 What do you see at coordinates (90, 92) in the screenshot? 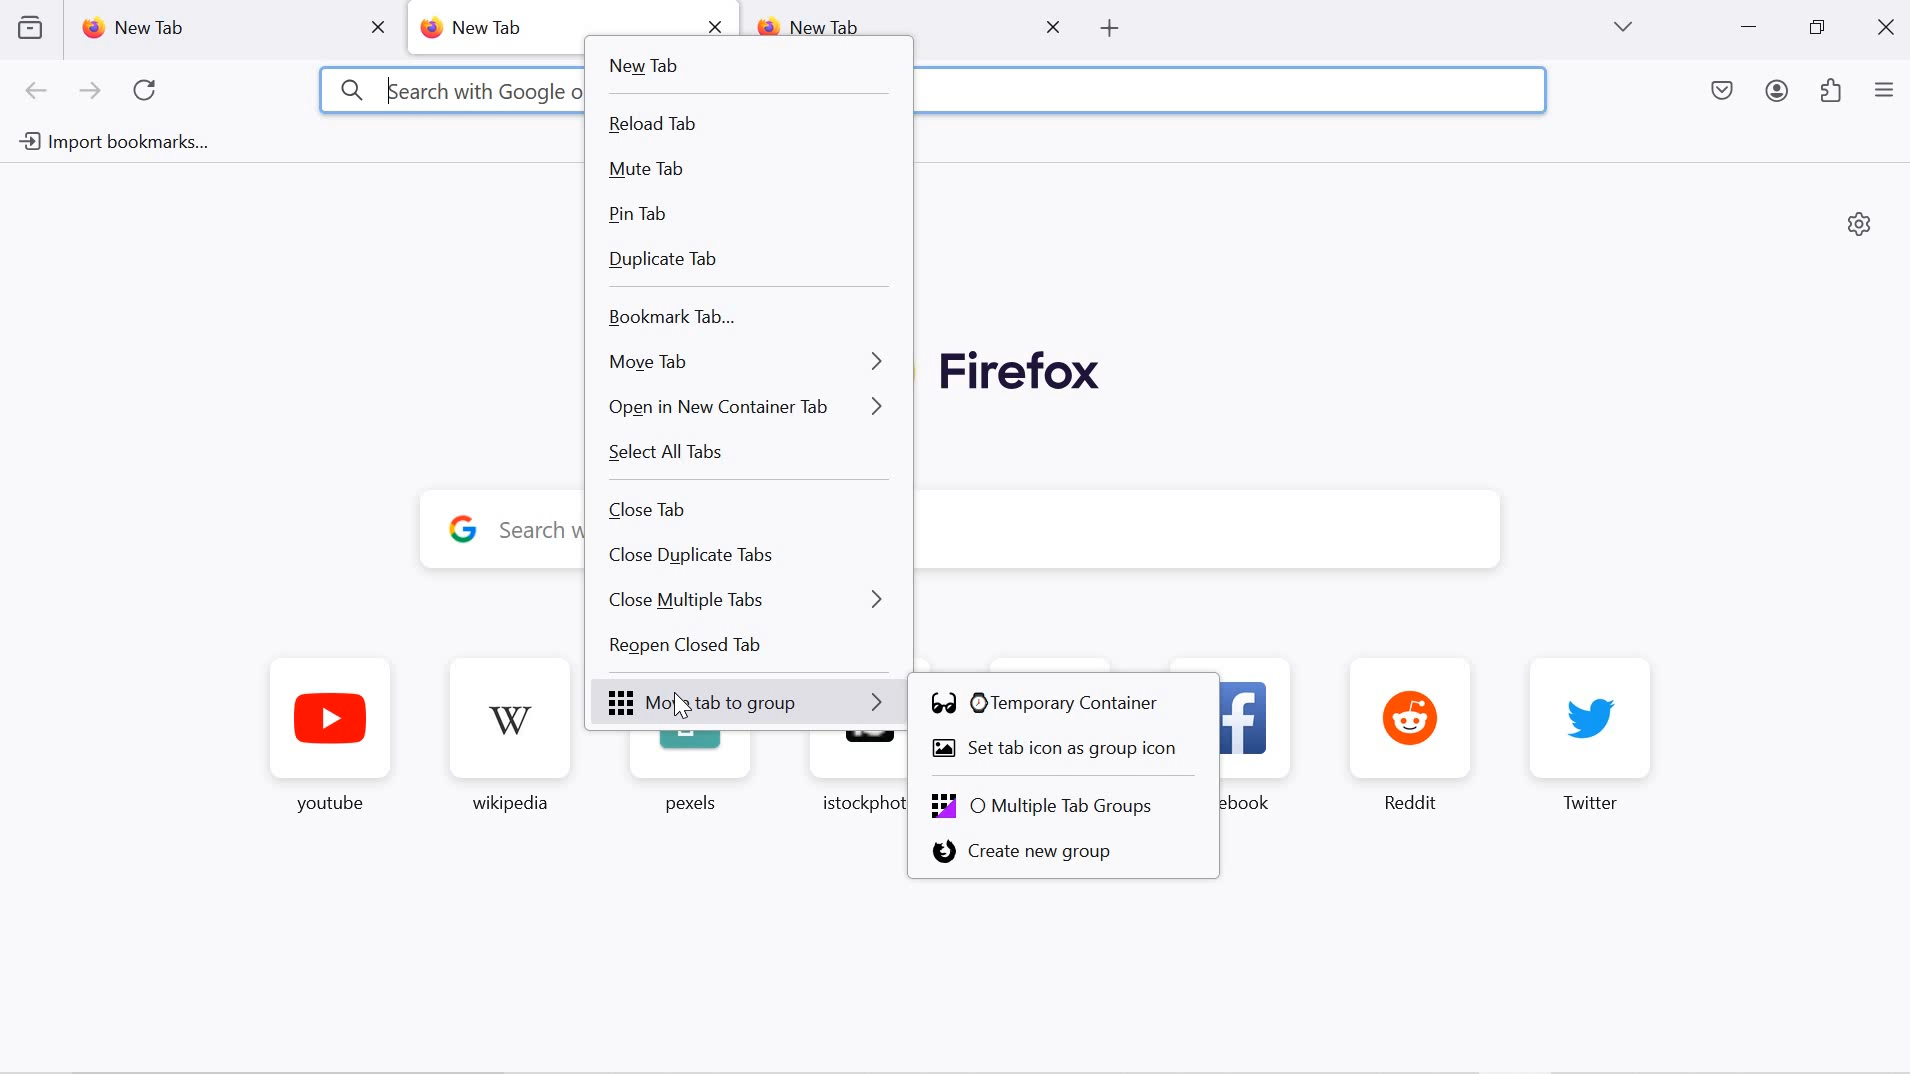
I see `next page` at bounding box center [90, 92].